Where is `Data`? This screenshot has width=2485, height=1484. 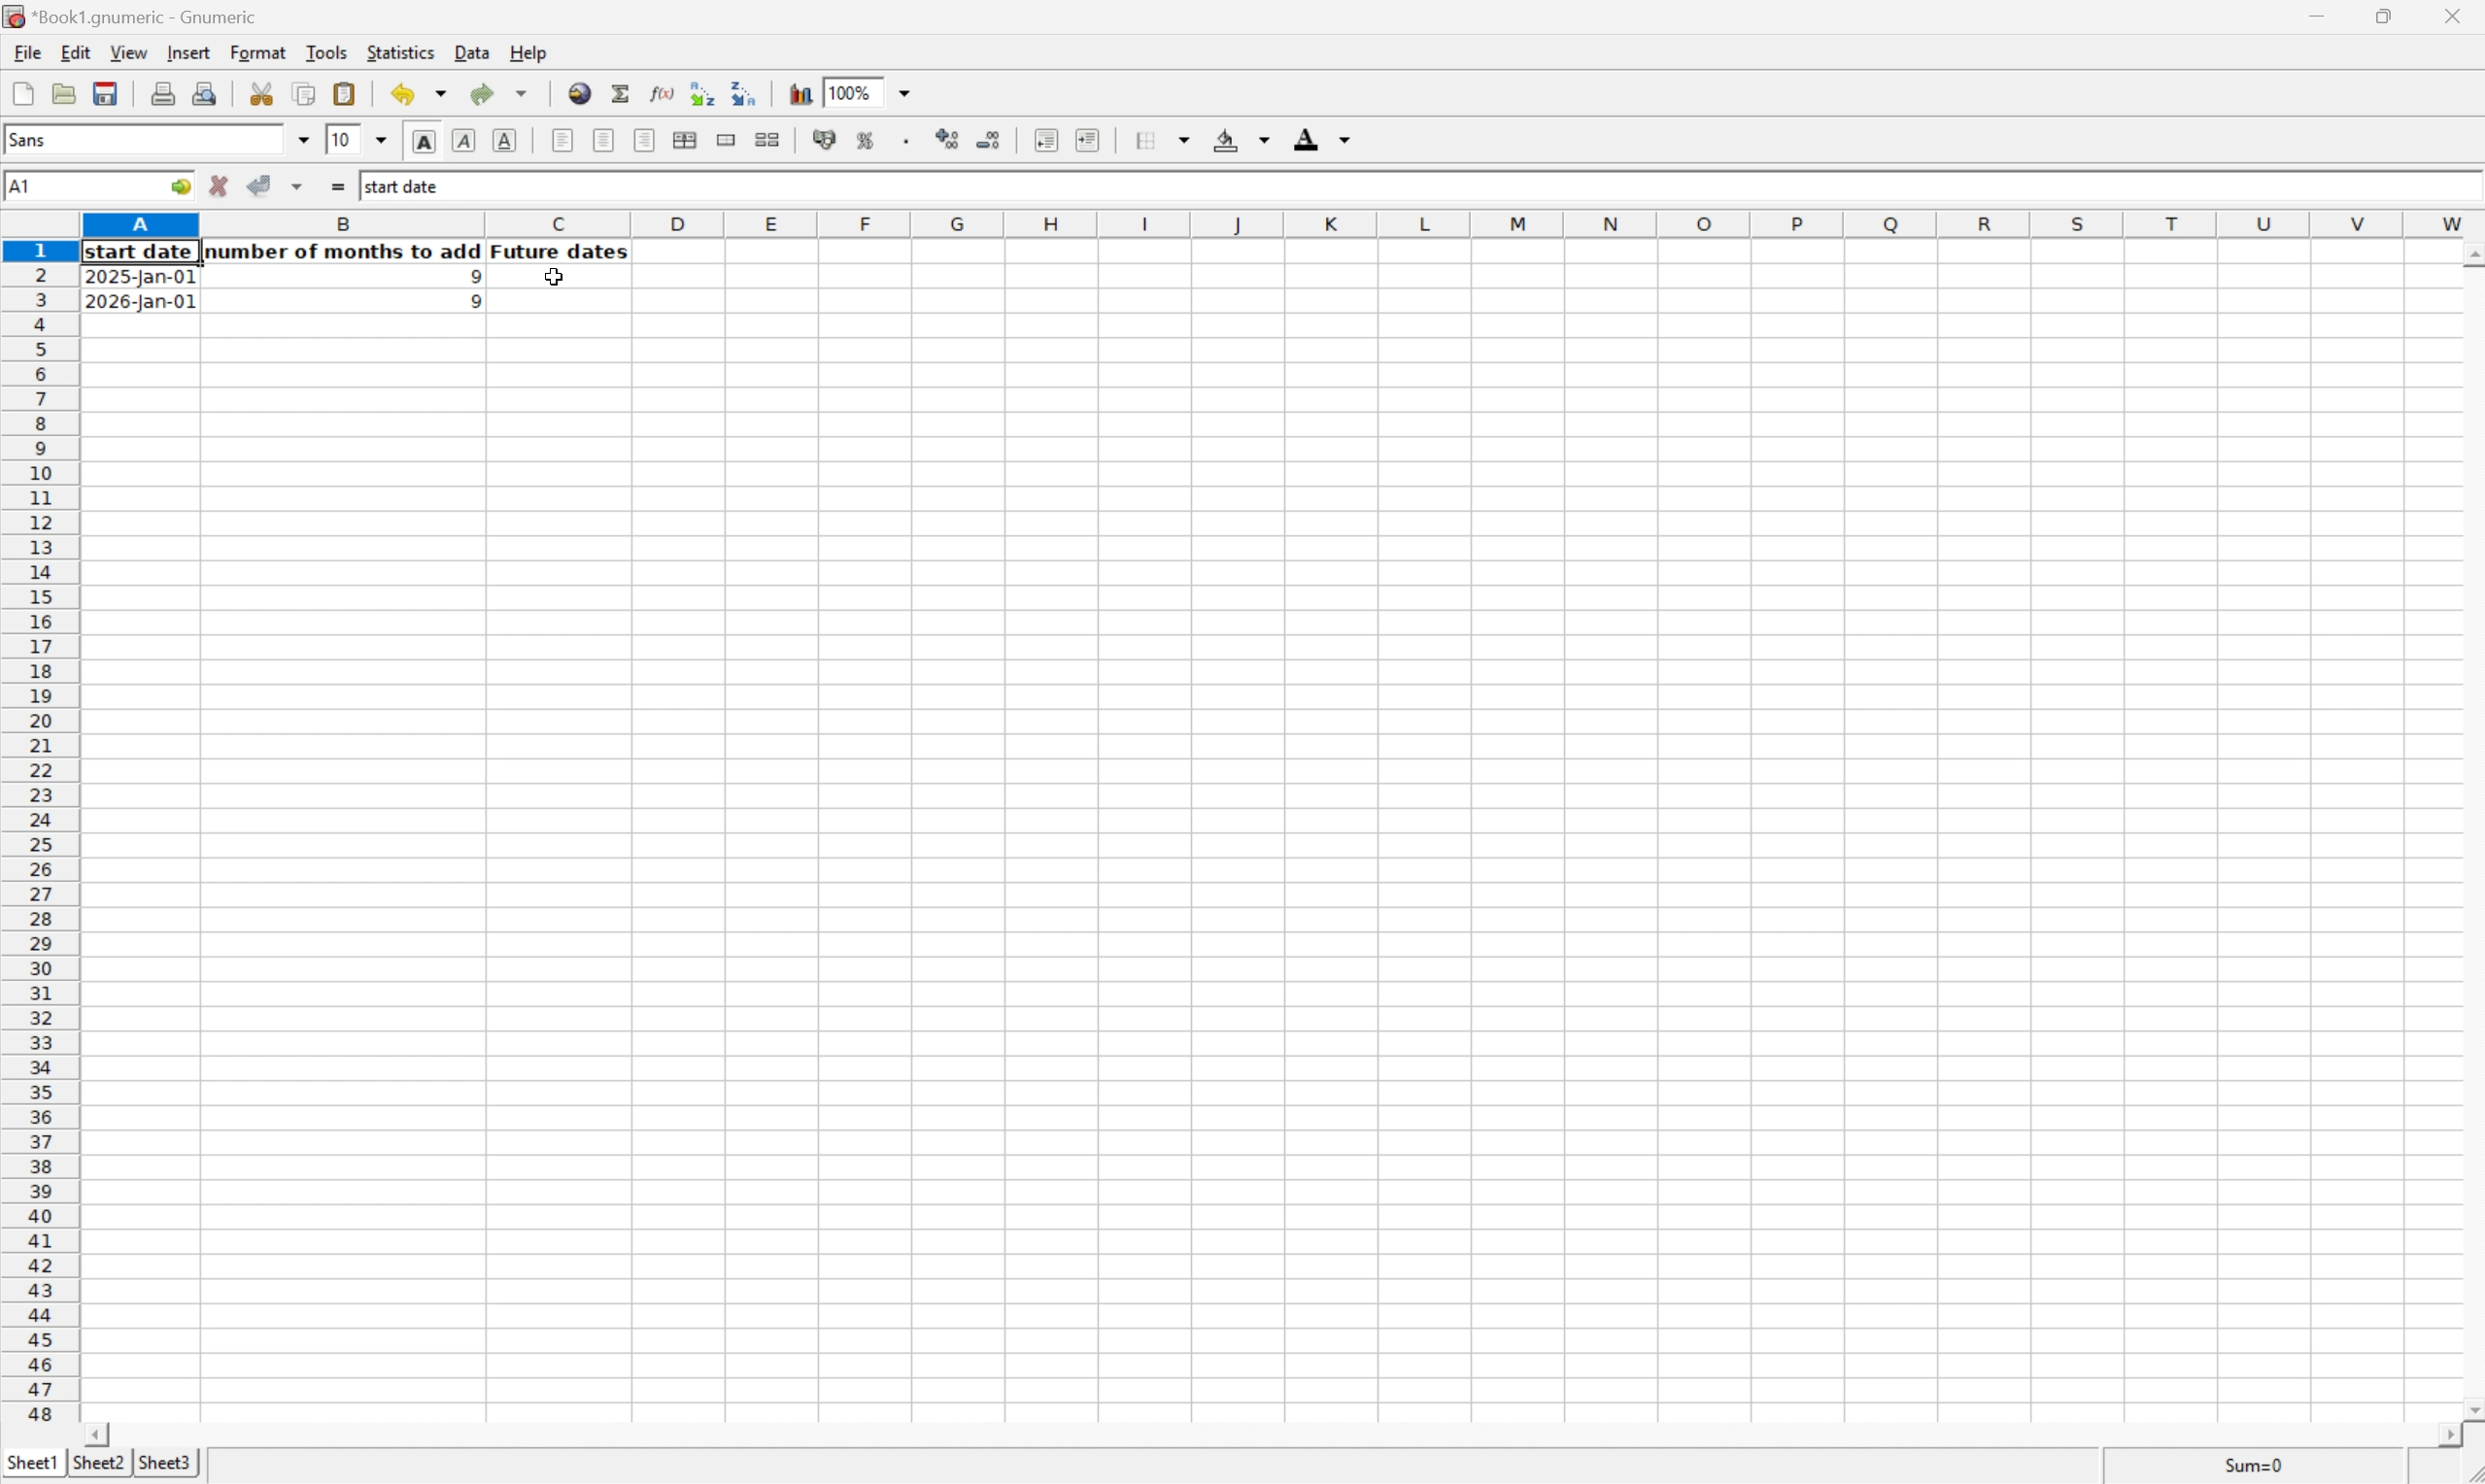
Data is located at coordinates (472, 52).